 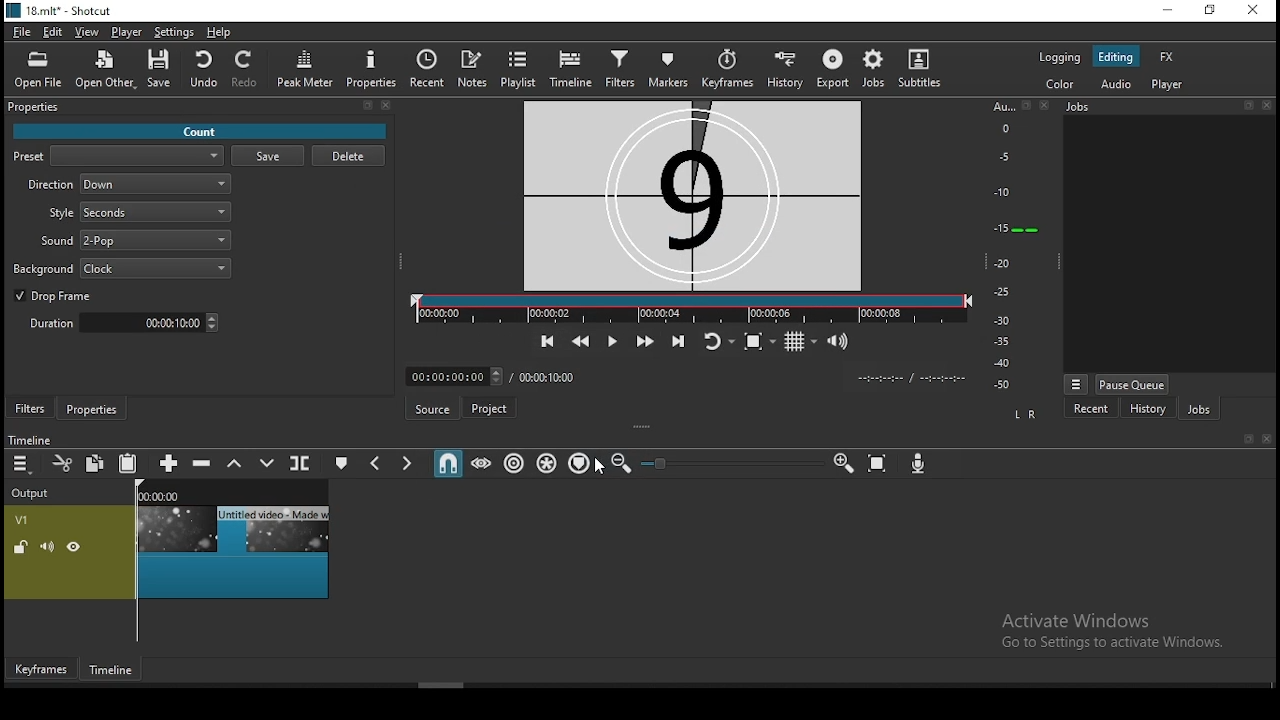 What do you see at coordinates (571, 68) in the screenshot?
I see `timeline` at bounding box center [571, 68].